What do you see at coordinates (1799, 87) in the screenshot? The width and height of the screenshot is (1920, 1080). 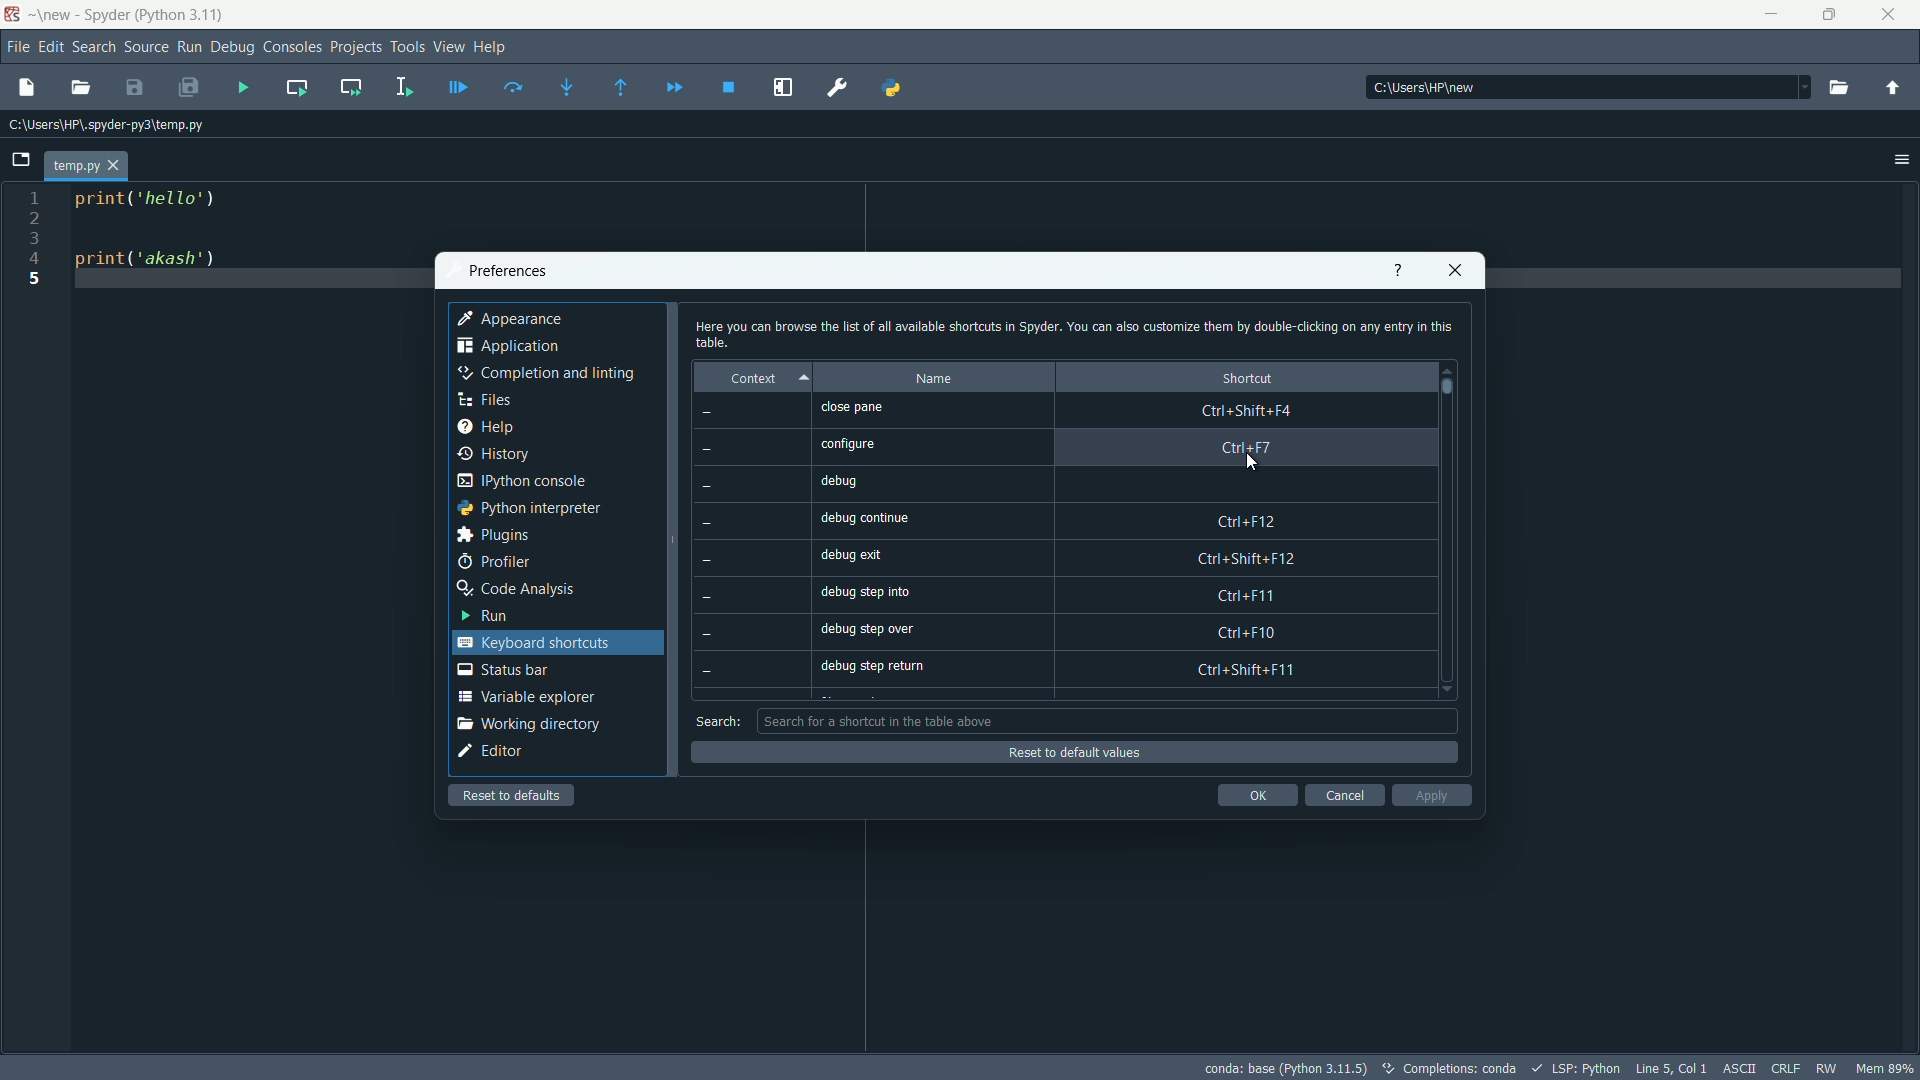 I see `More items` at bounding box center [1799, 87].